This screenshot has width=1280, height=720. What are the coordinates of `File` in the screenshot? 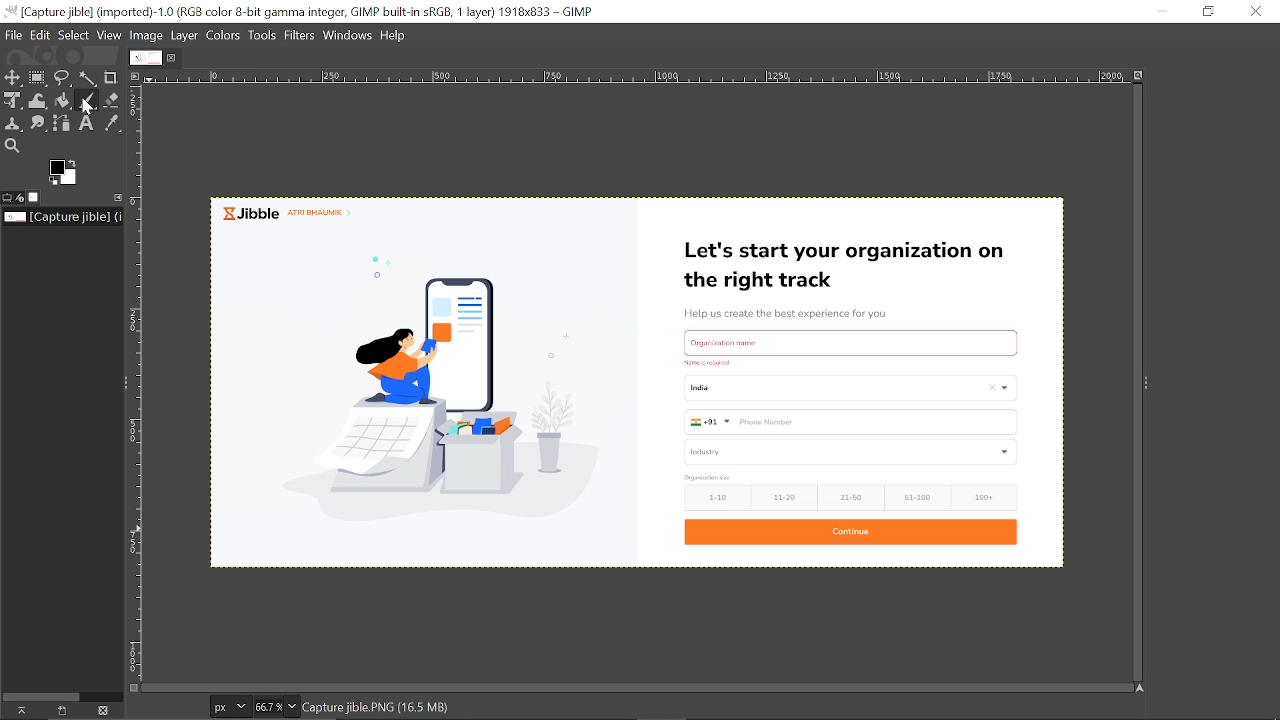 It's located at (16, 35).